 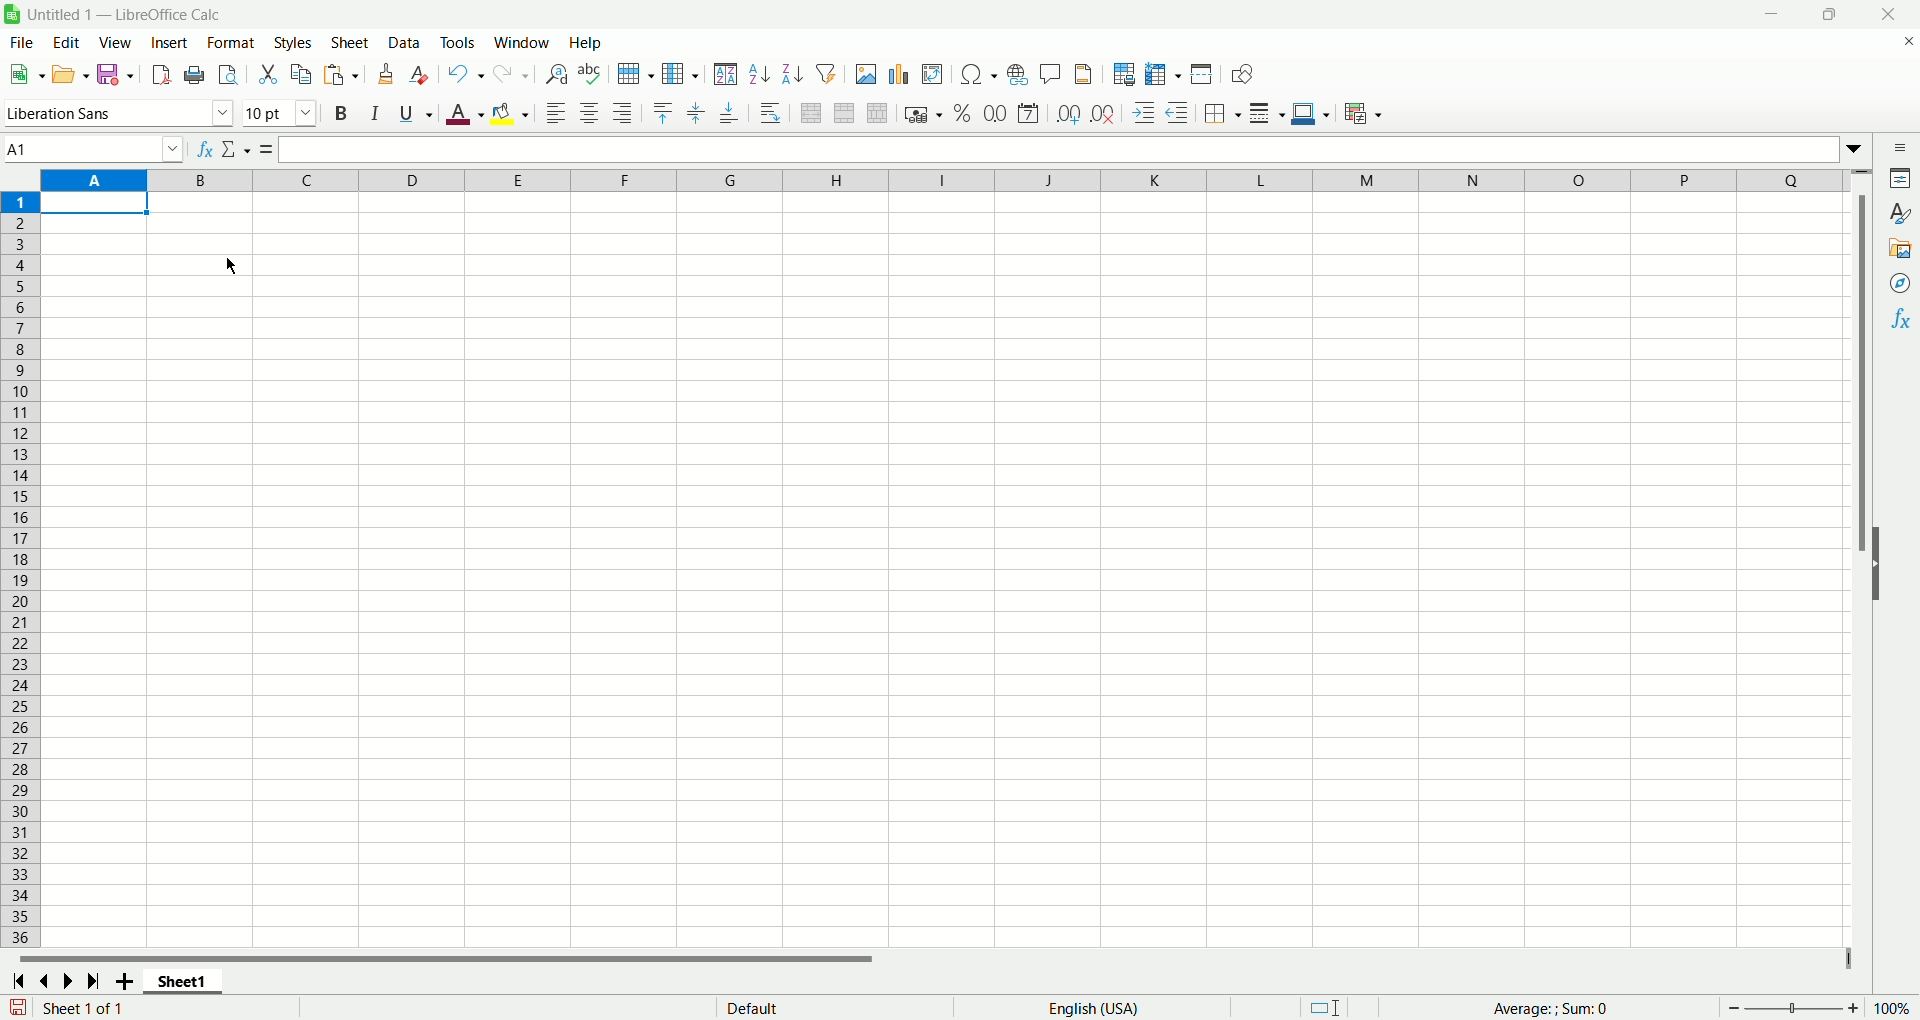 I want to click on gallery, so click(x=1900, y=249).